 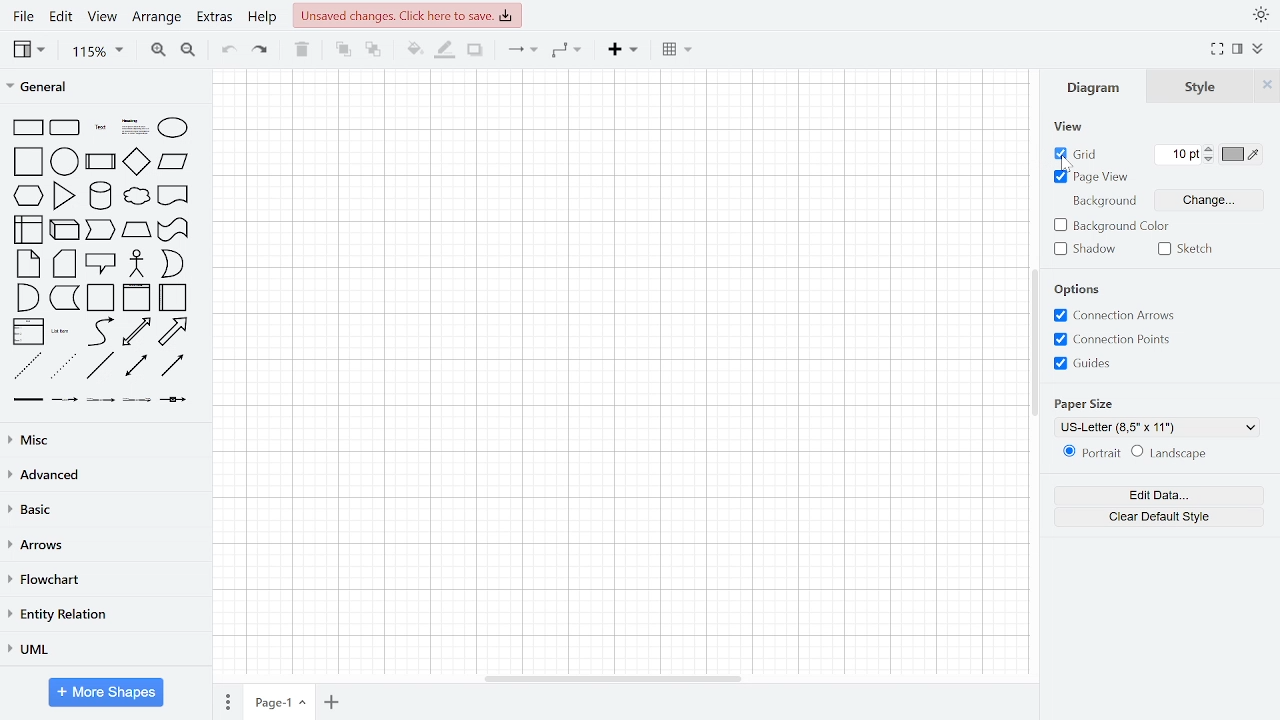 I want to click on hexagon, so click(x=26, y=195).